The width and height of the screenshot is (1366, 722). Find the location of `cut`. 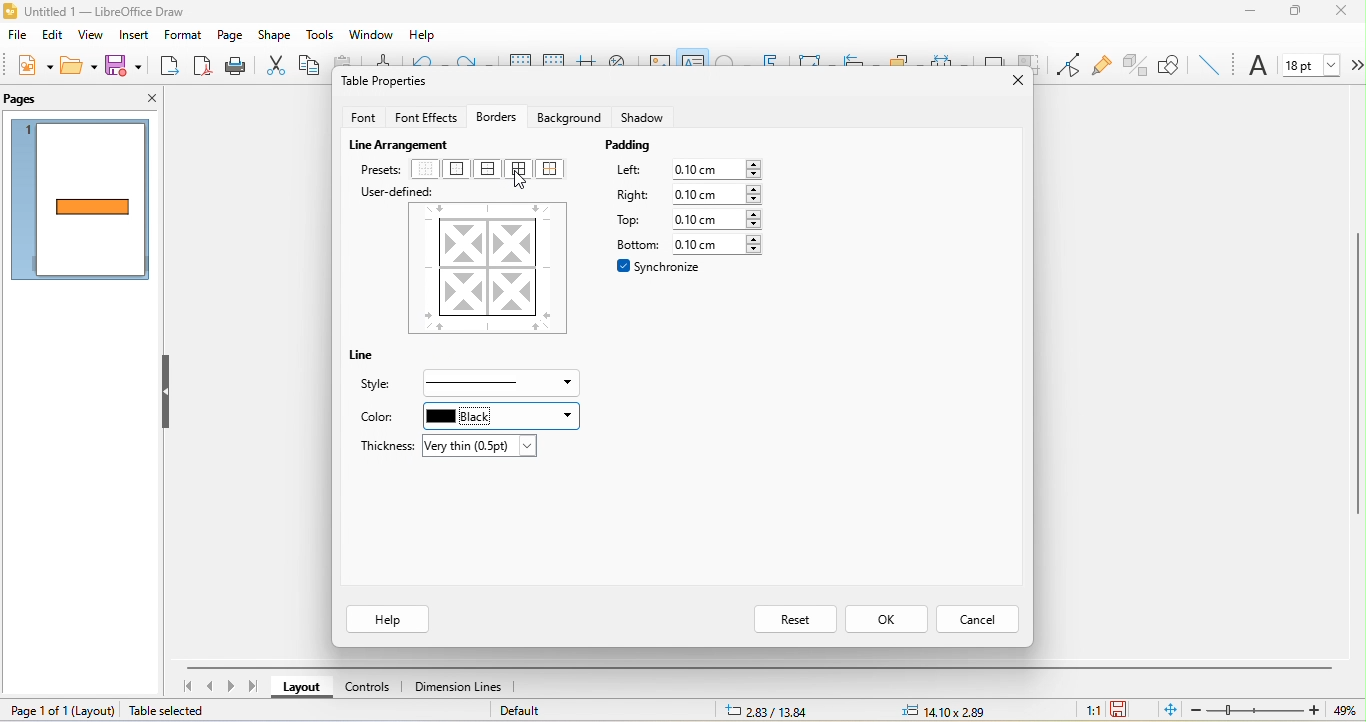

cut is located at coordinates (272, 65).